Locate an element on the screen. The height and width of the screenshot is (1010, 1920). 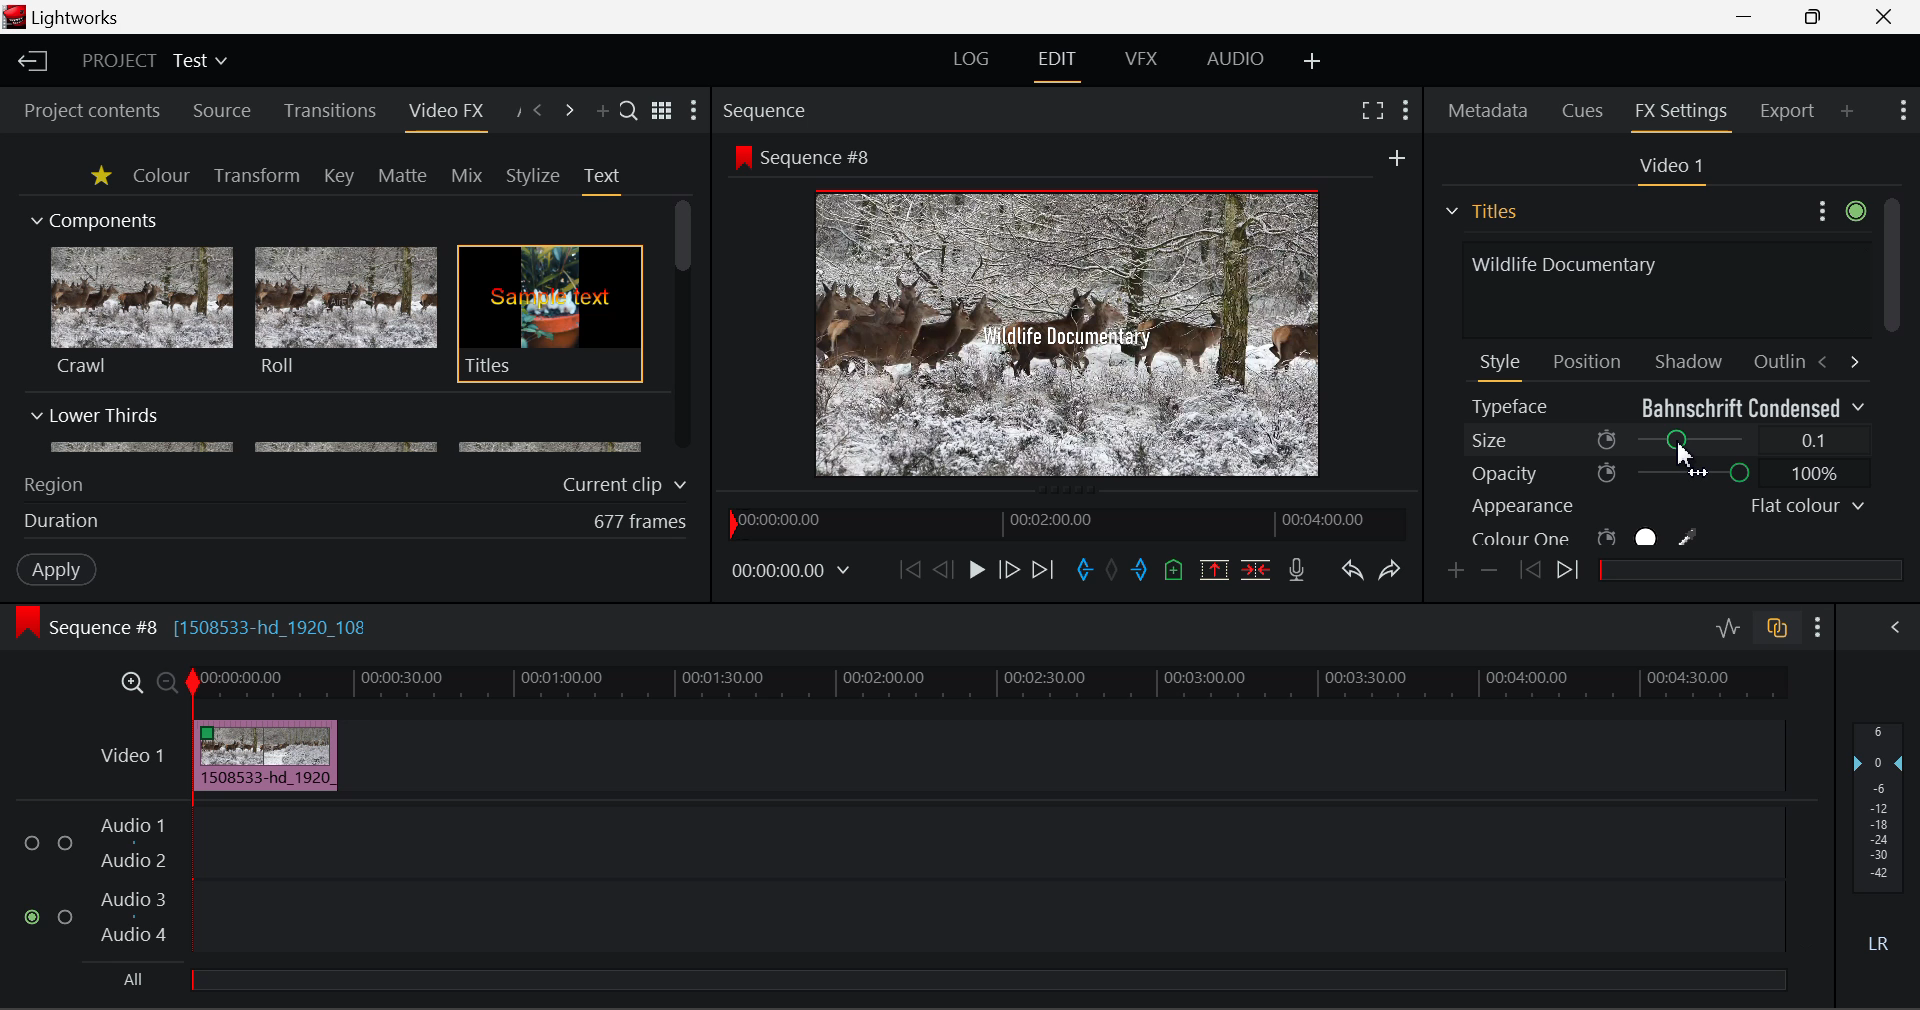
Sequence #8 is located at coordinates (824, 158).